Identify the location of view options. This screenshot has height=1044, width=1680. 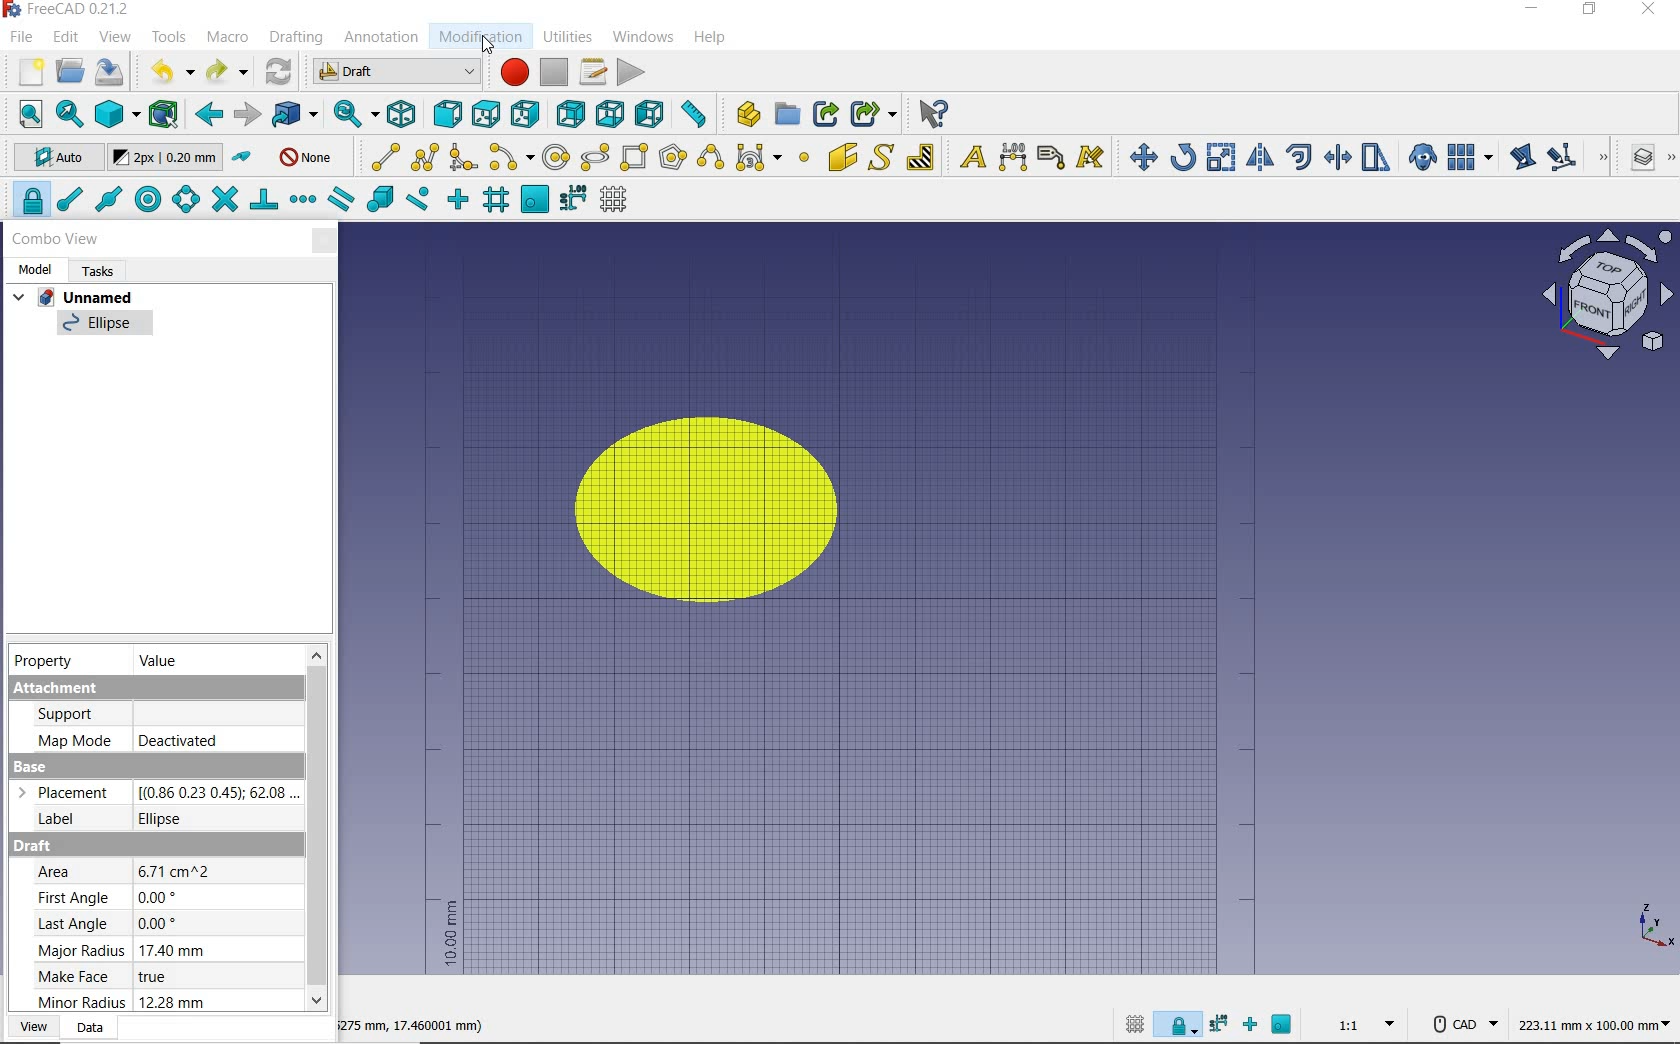
(1607, 294).